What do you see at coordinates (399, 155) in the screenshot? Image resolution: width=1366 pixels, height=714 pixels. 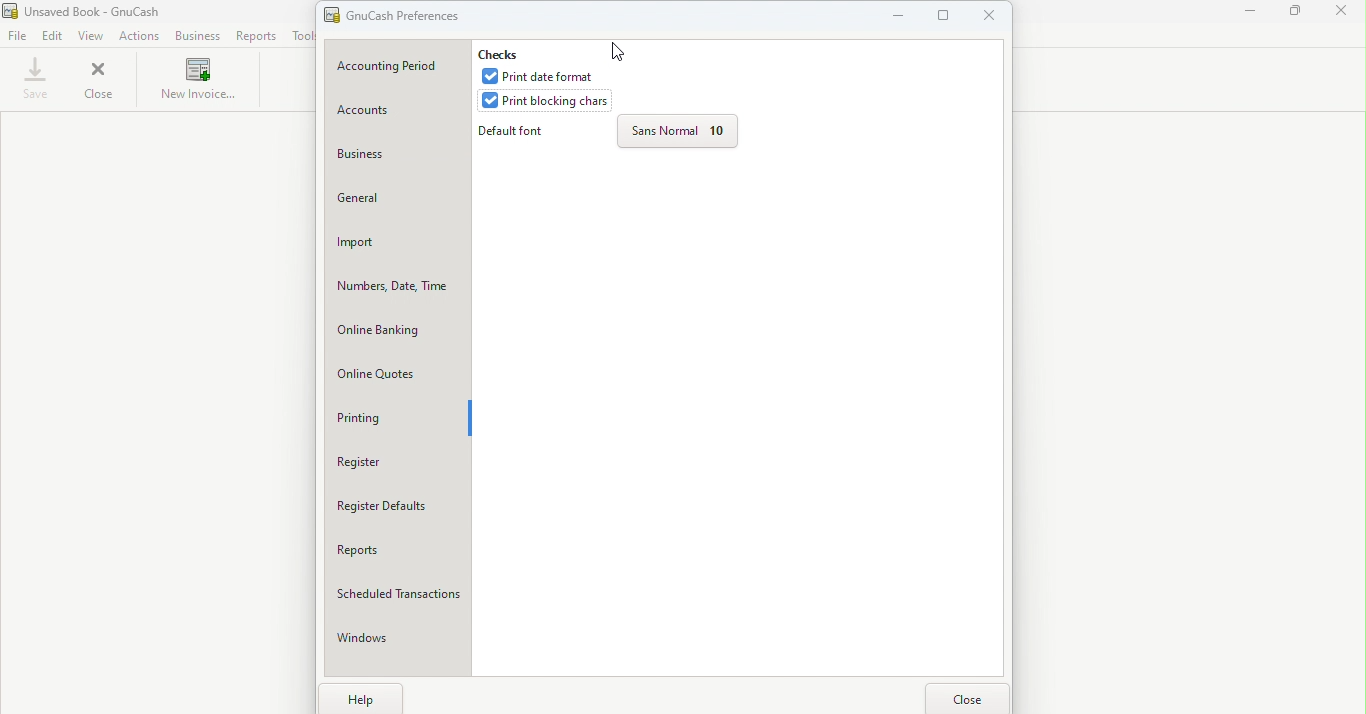 I see `Business` at bounding box center [399, 155].